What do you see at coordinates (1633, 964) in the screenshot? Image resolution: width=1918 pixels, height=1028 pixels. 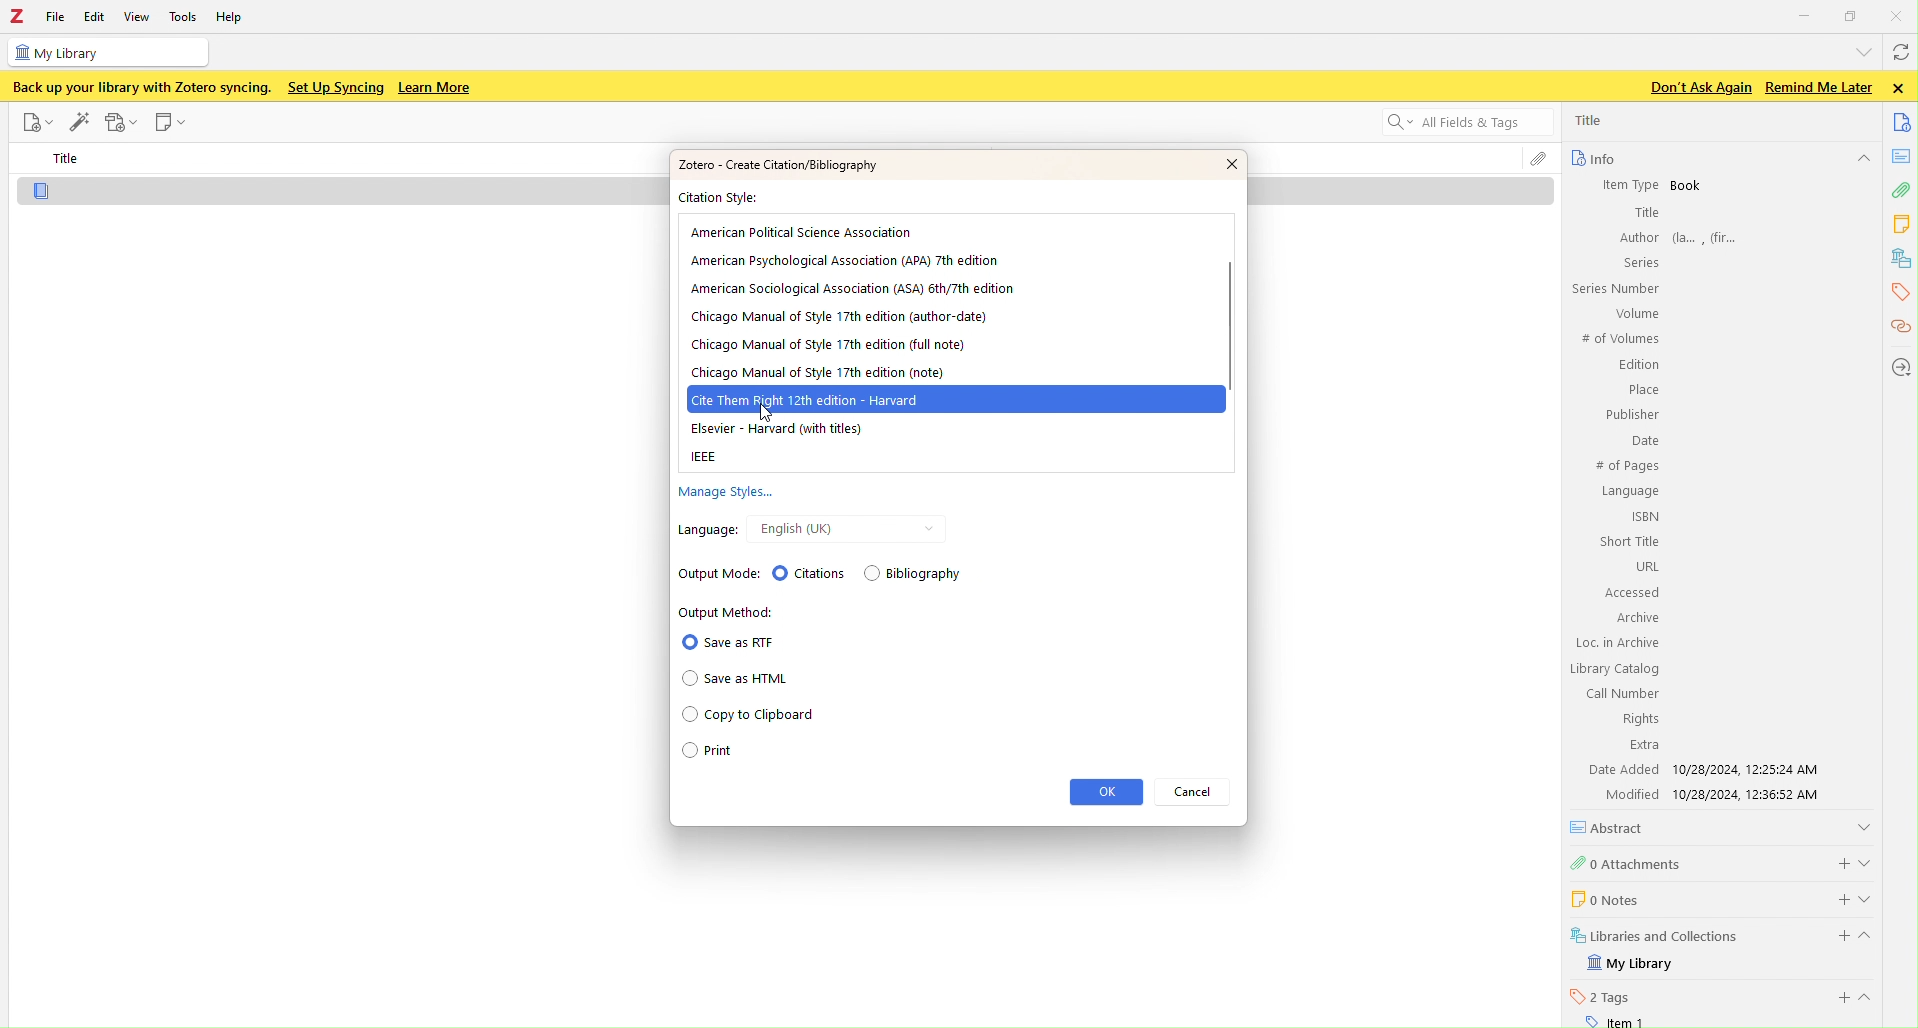 I see `My Library` at bounding box center [1633, 964].